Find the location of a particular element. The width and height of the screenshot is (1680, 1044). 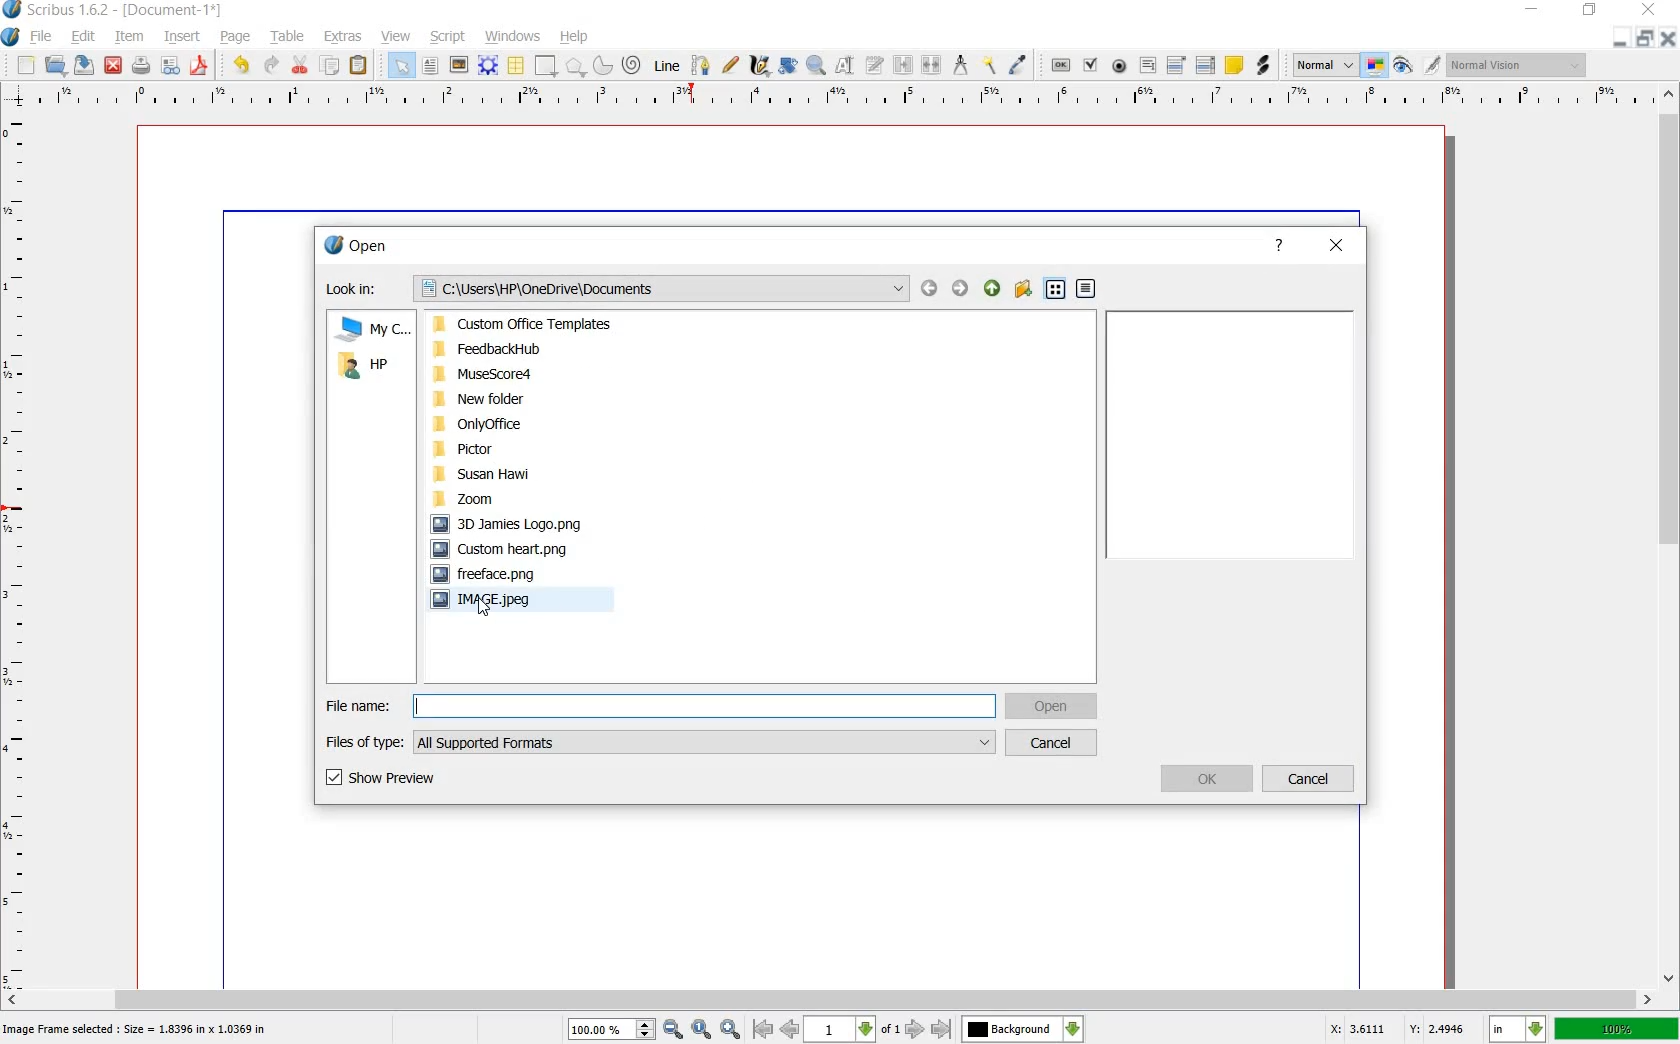

Pictor is located at coordinates (469, 449).